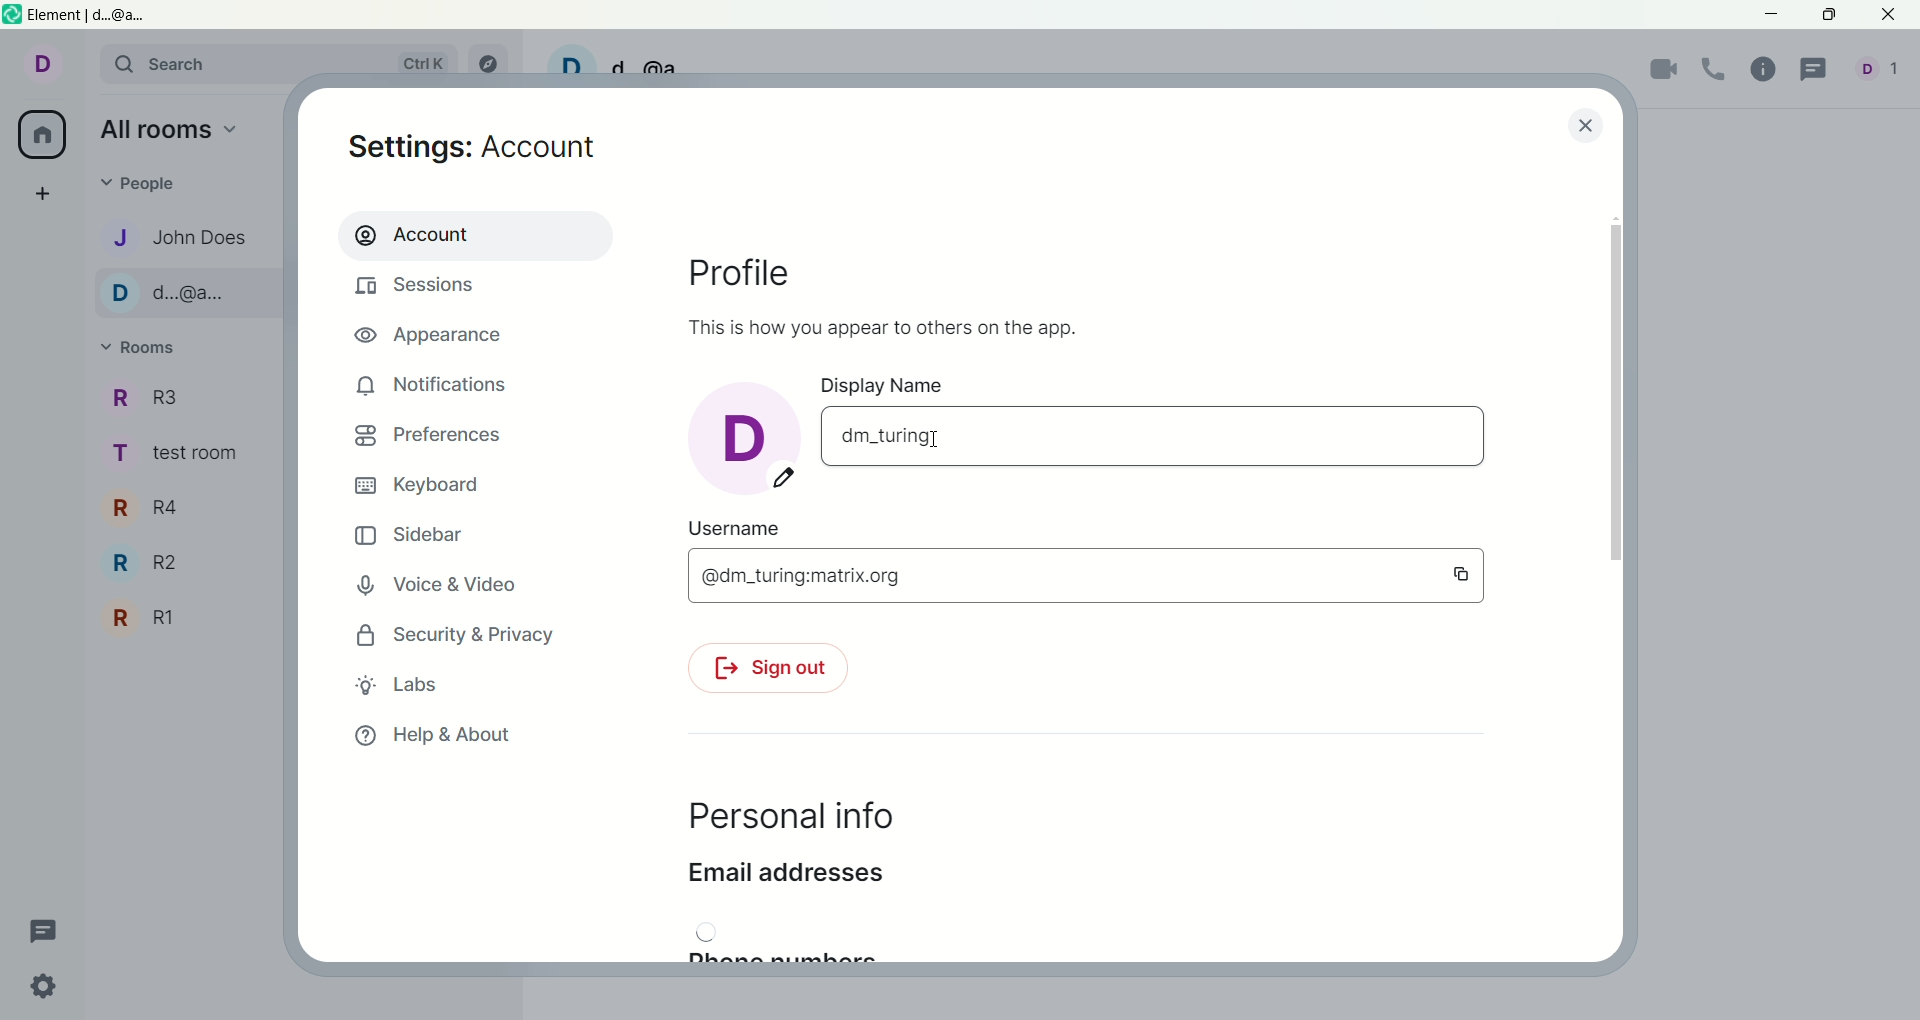  Describe the element at coordinates (152, 185) in the screenshot. I see `people` at that location.